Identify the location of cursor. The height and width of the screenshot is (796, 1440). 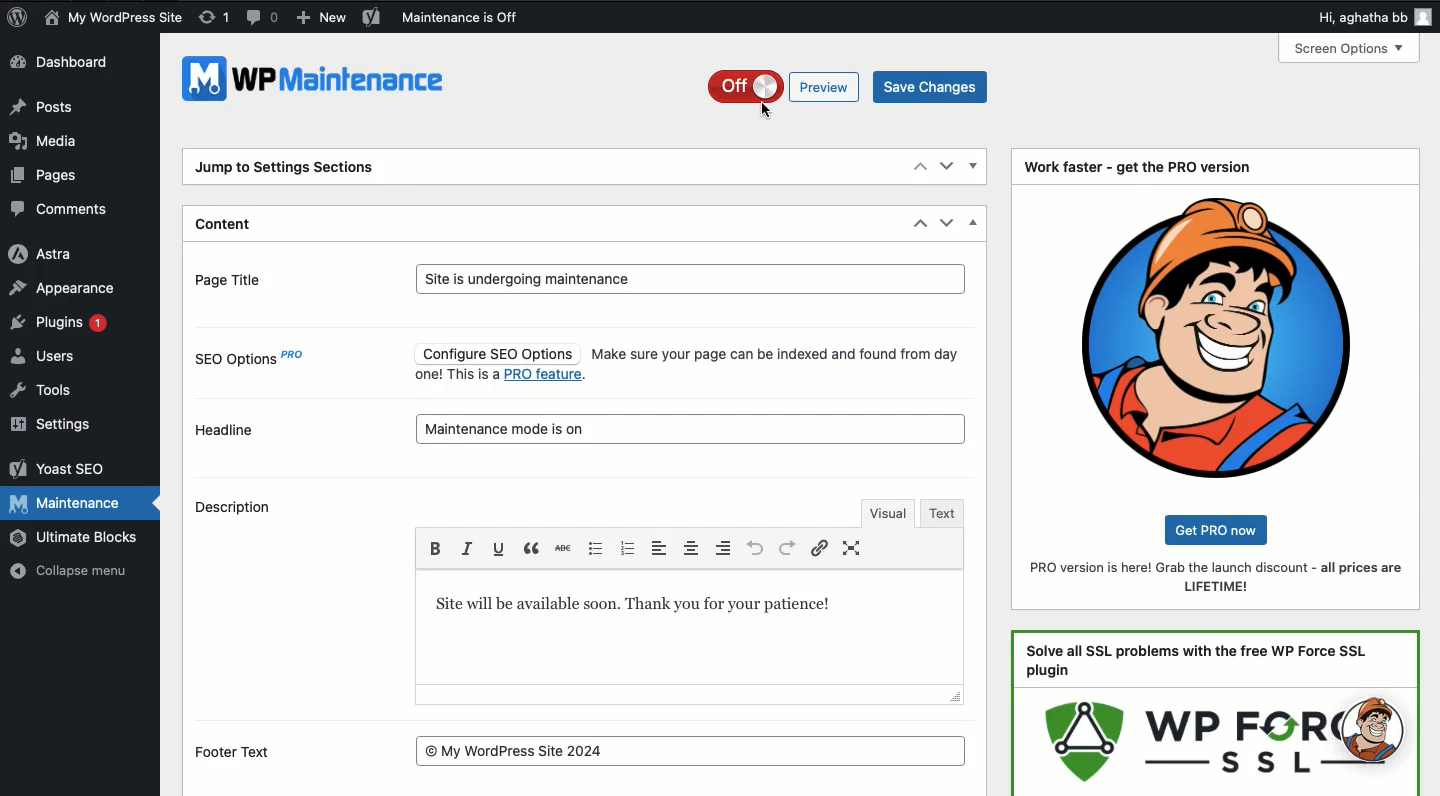
(765, 111).